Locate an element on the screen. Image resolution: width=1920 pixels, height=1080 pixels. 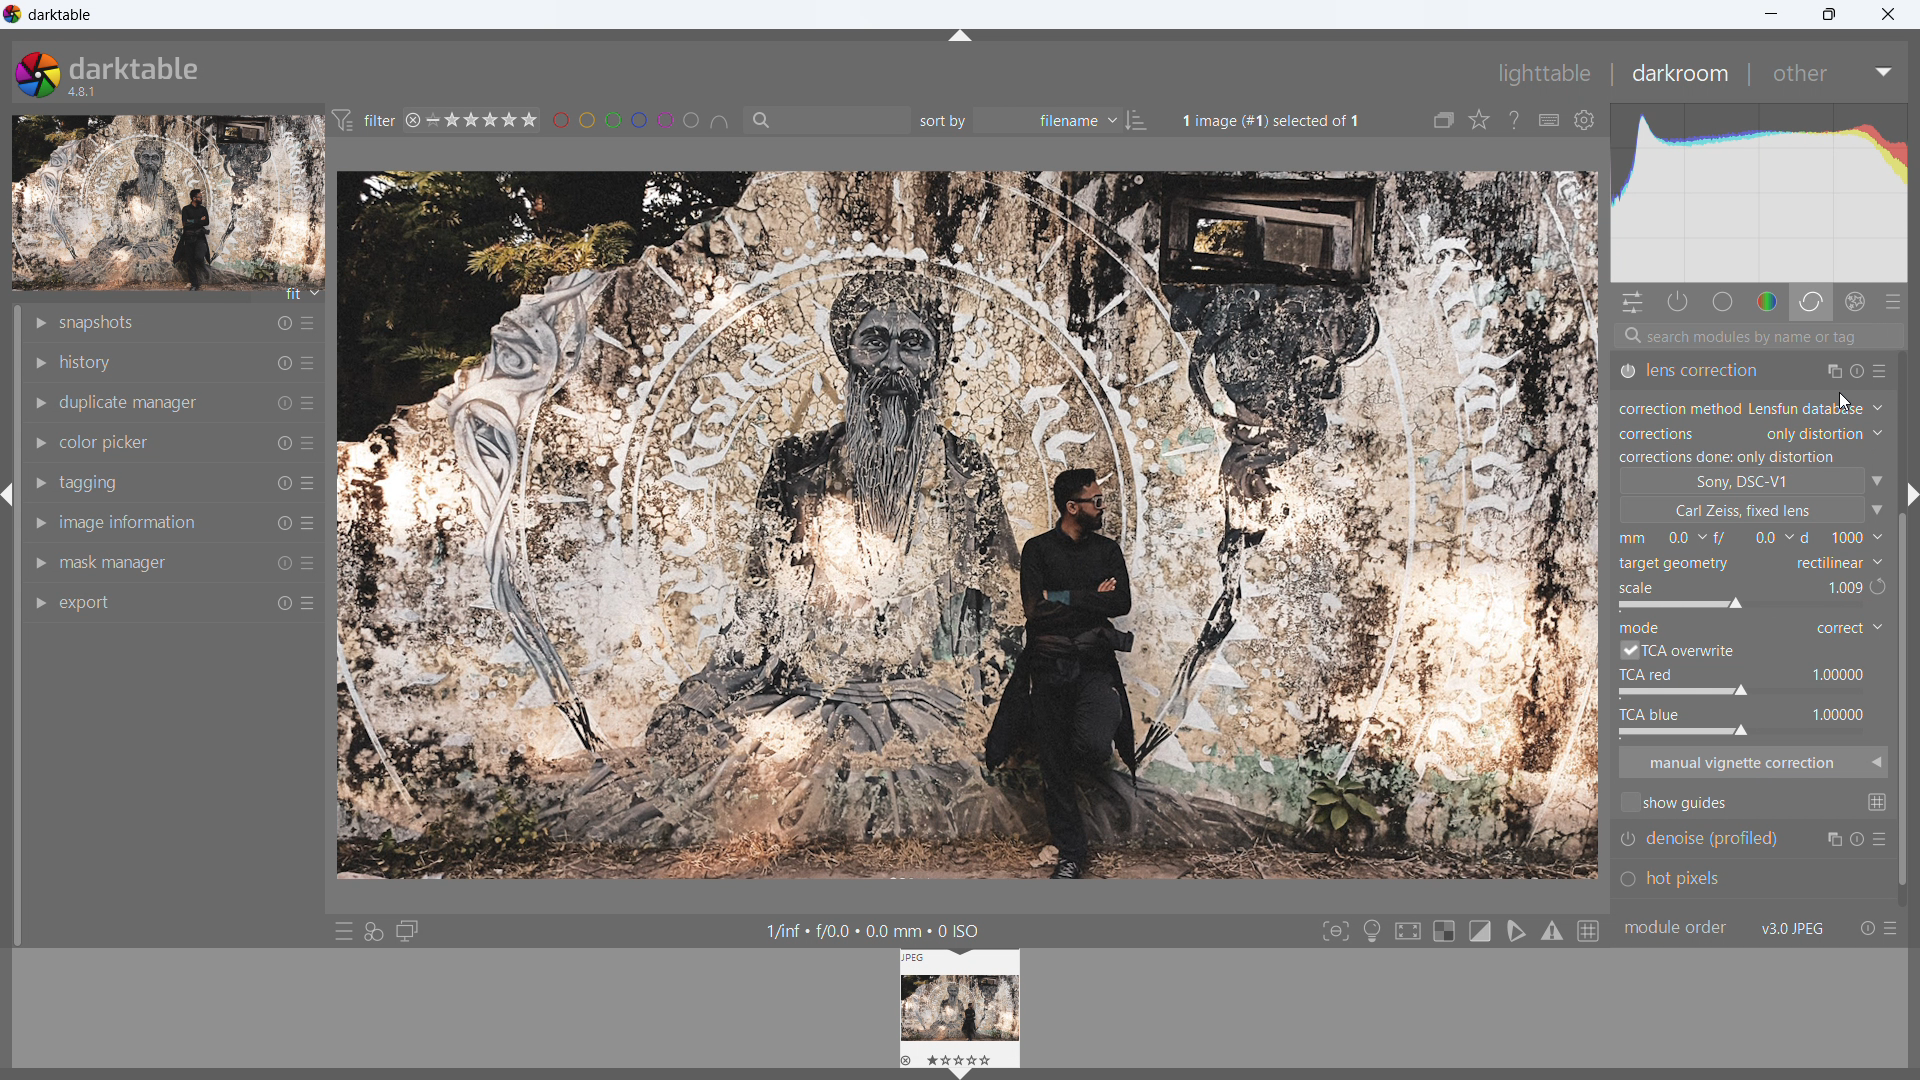
correction type is located at coordinates (1685, 433).